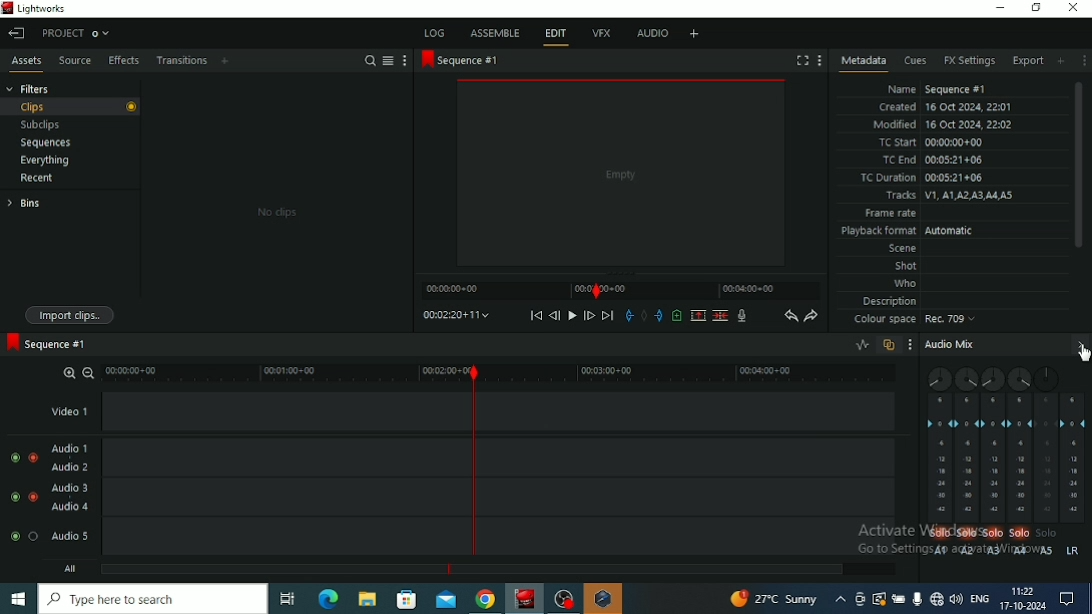 This screenshot has height=614, width=1092. Describe the element at coordinates (937, 459) in the screenshot. I see `Audio Mix A1` at that location.